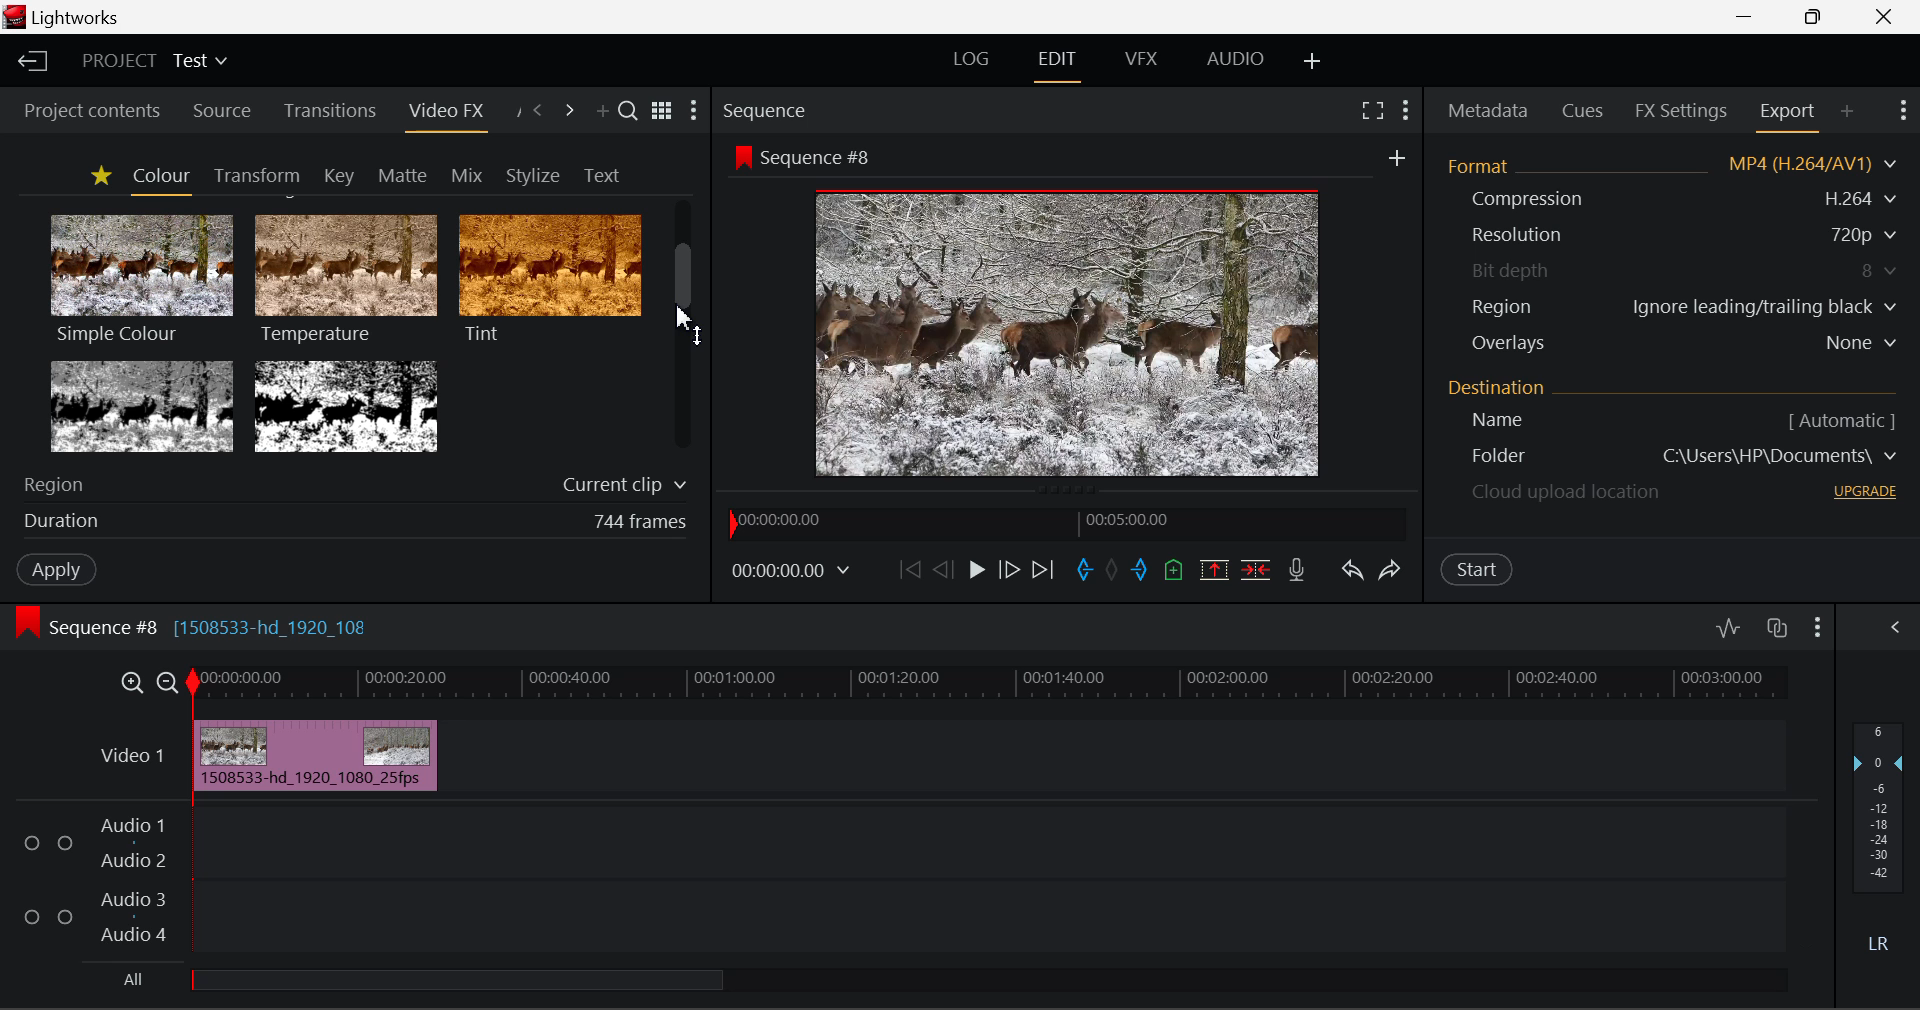 The image size is (1920, 1010). I want to click on To start, so click(907, 574).